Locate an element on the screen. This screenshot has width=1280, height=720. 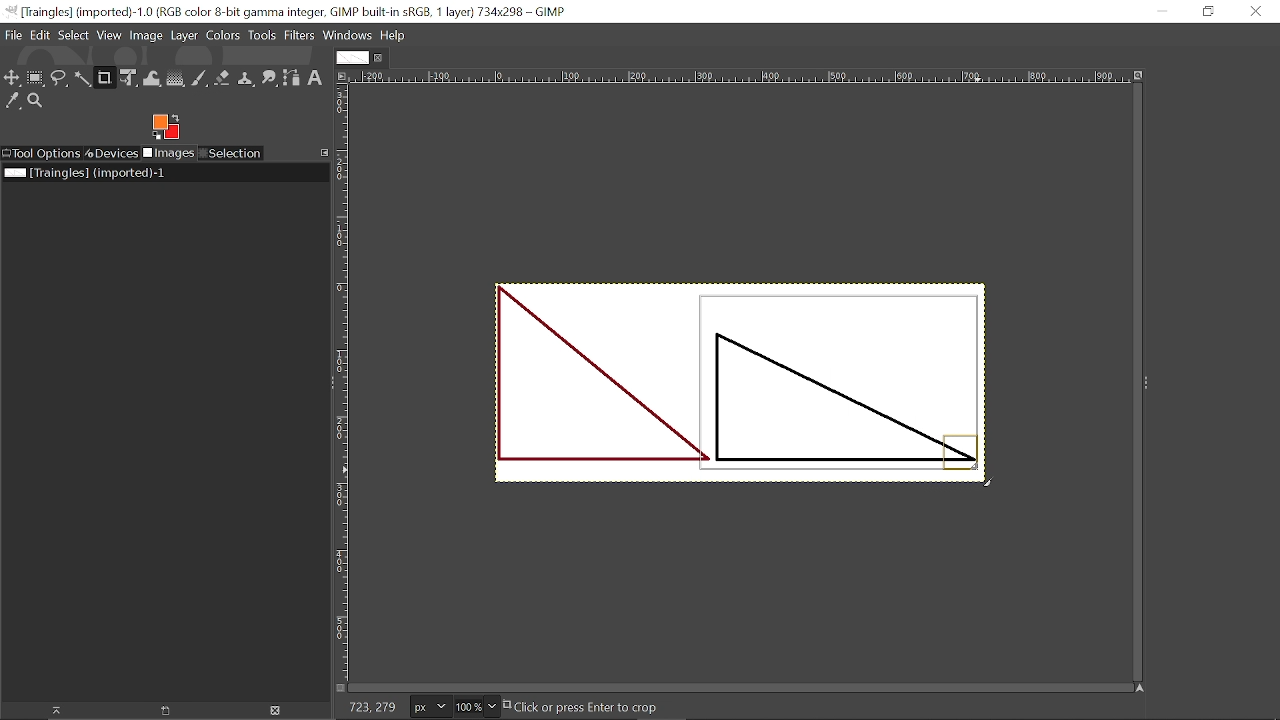
Current zoom is located at coordinates (467, 706).